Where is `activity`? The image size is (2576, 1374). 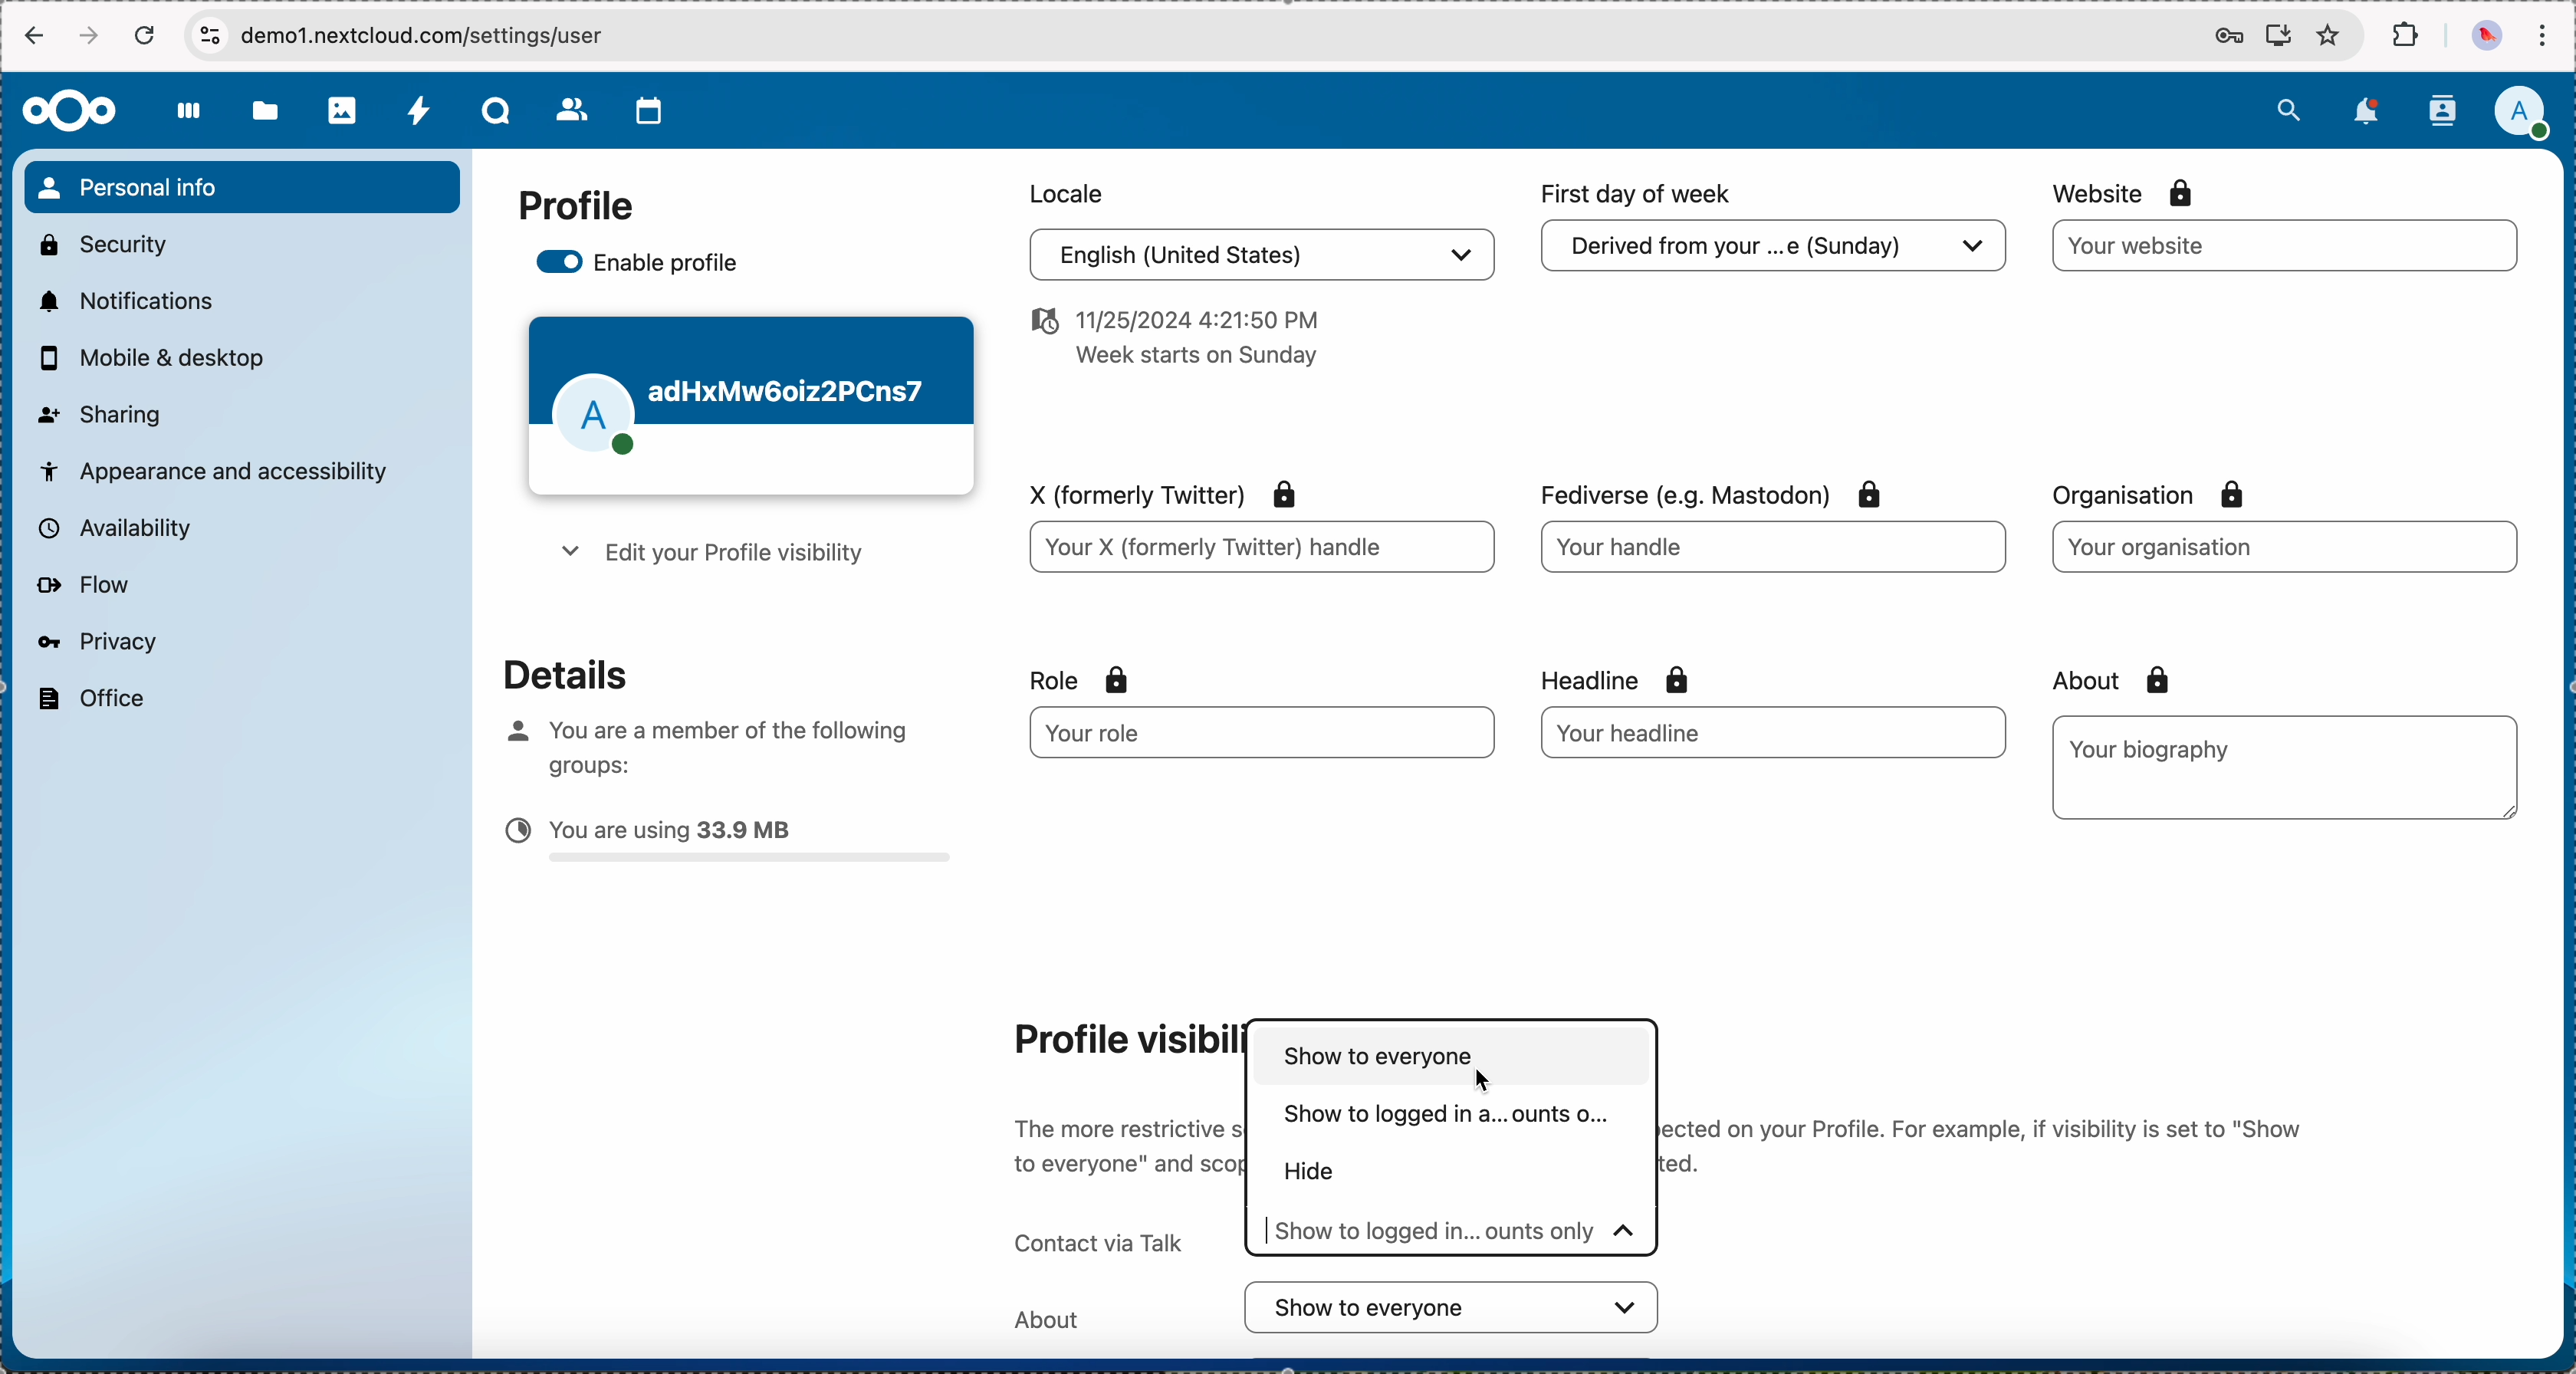
activity is located at coordinates (420, 113).